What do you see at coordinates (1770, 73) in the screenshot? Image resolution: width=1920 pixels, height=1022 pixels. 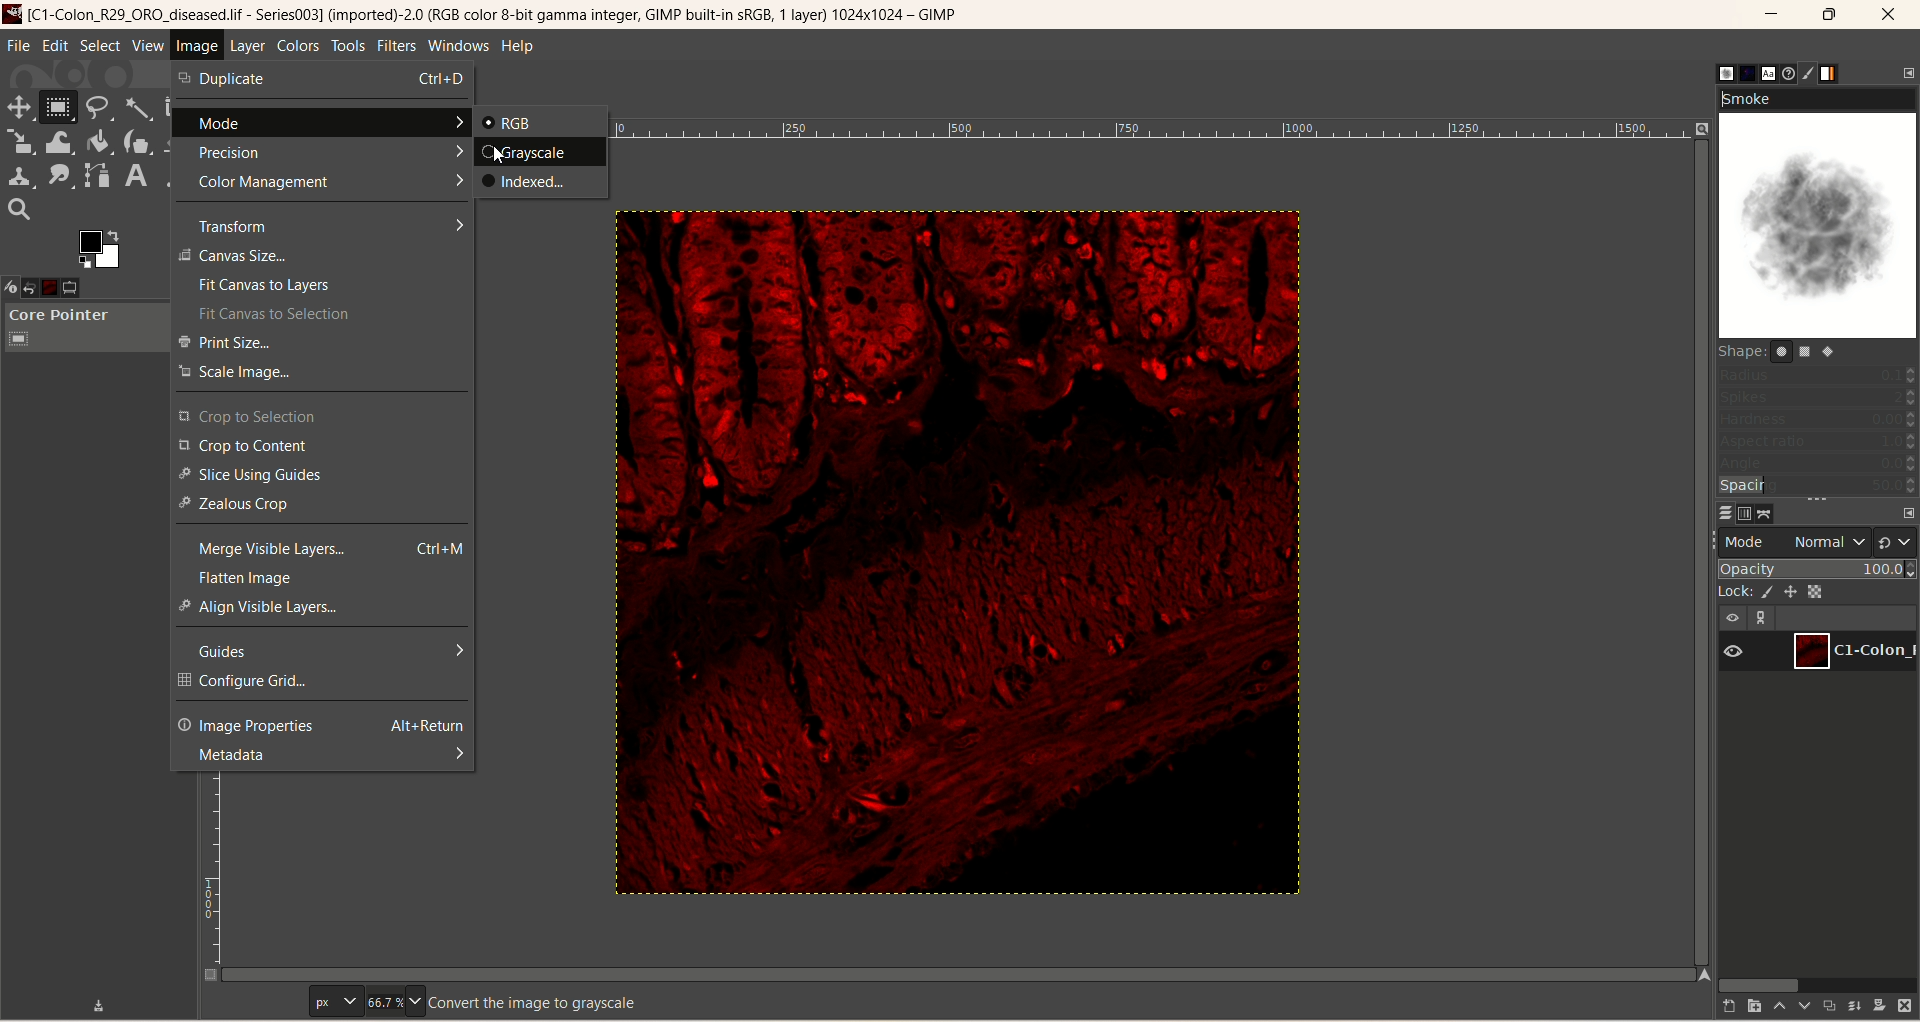 I see `font` at bounding box center [1770, 73].